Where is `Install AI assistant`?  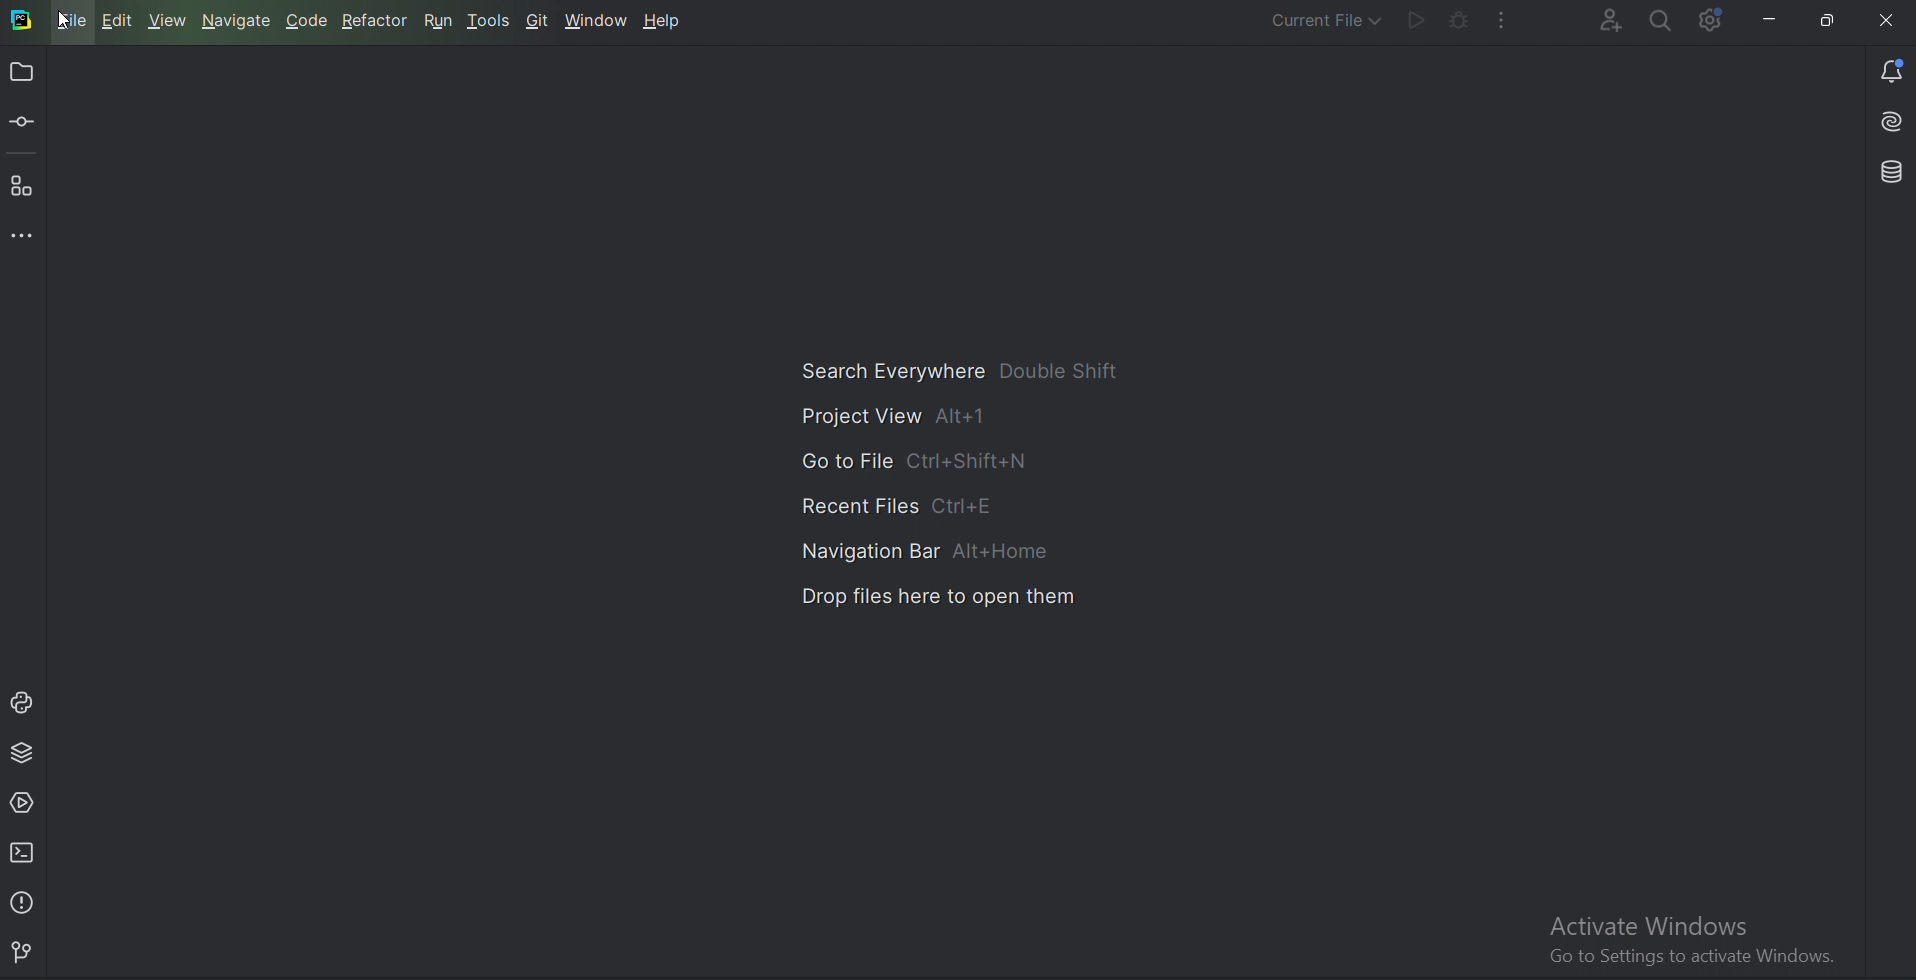
Install AI assistant is located at coordinates (1875, 122).